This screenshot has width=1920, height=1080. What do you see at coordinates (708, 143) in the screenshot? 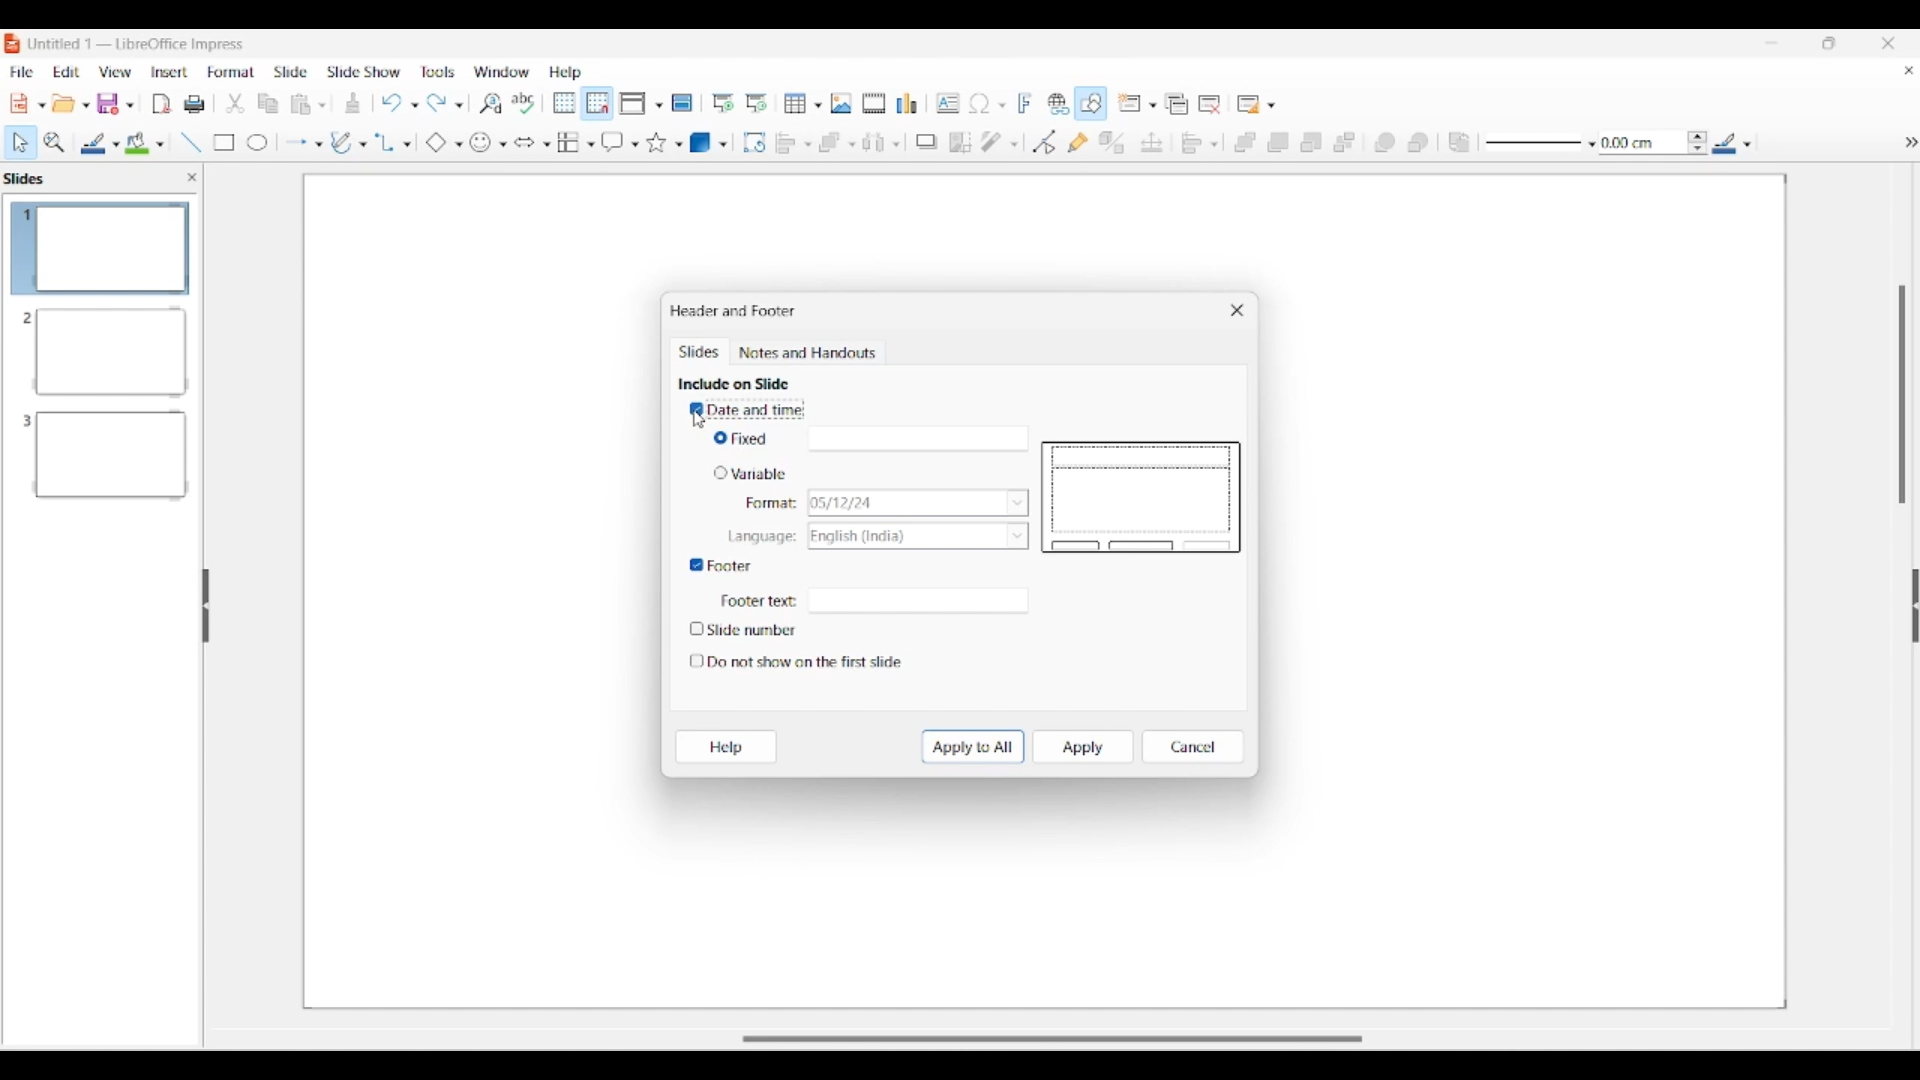
I see `3D object options` at bounding box center [708, 143].